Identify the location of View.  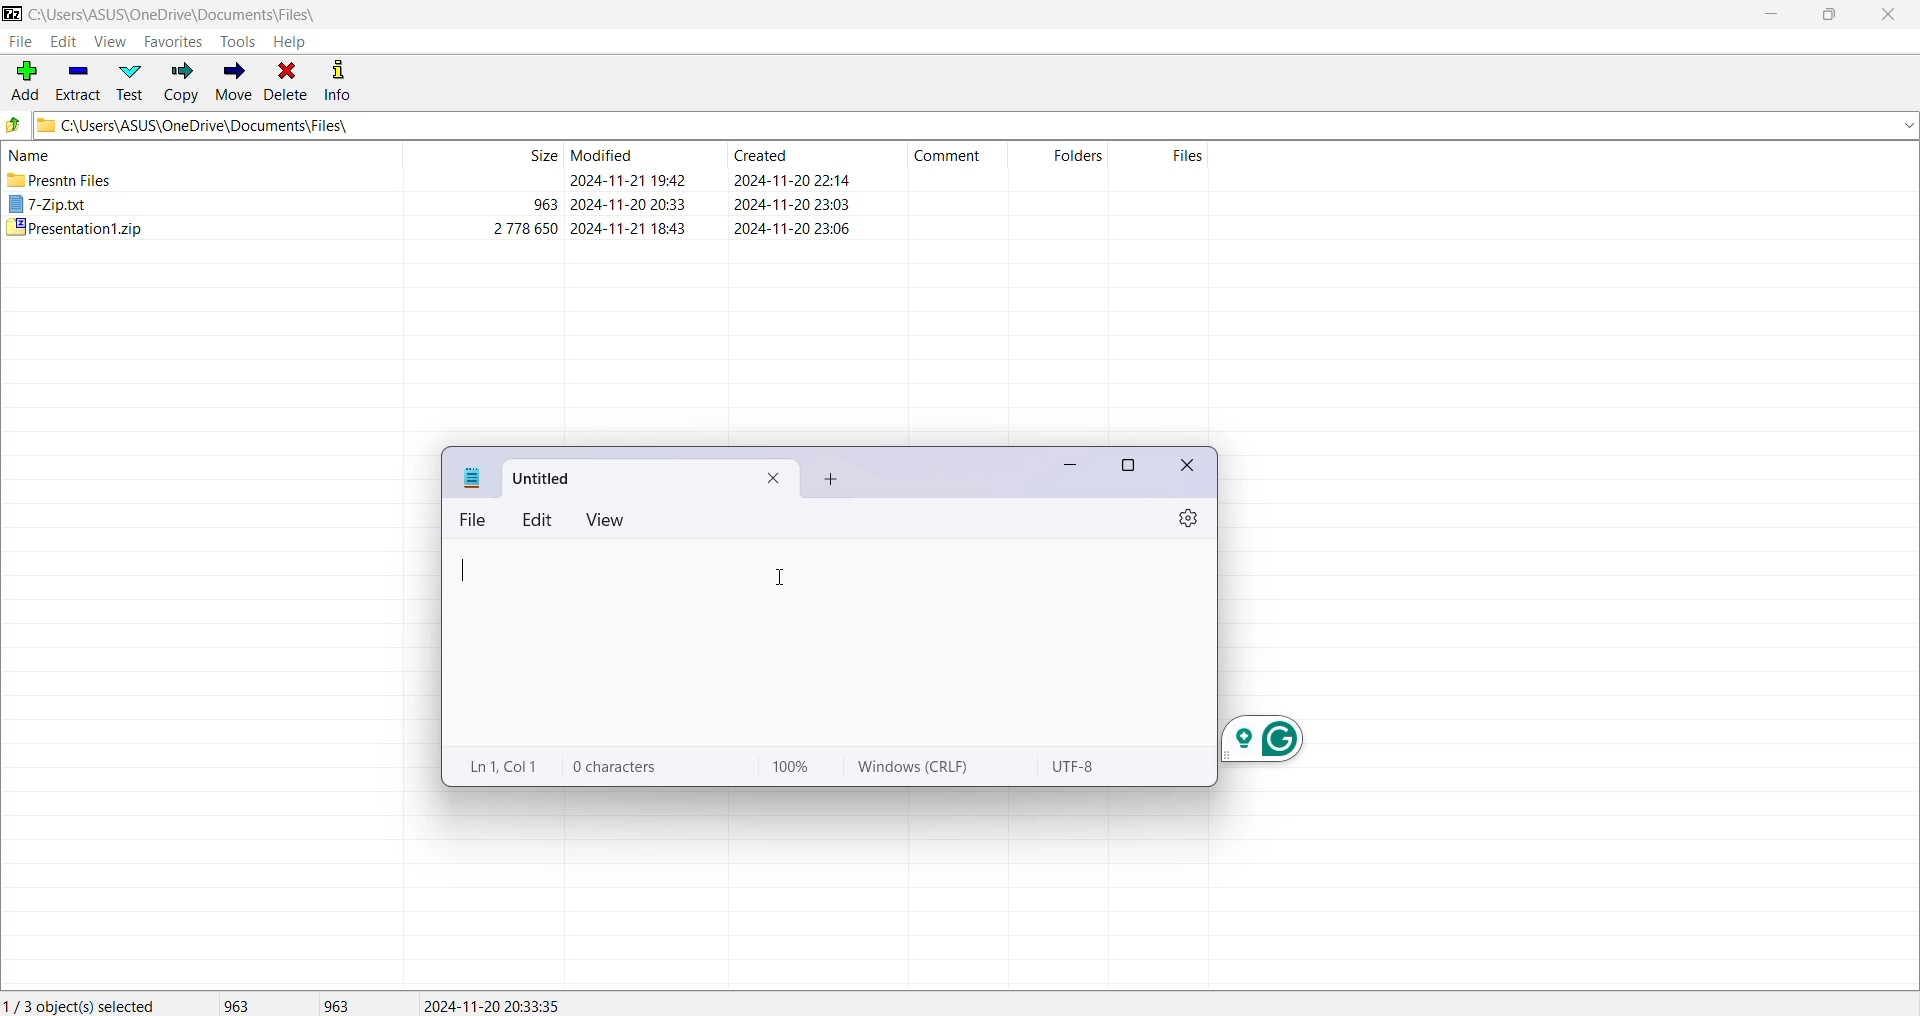
(109, 42).